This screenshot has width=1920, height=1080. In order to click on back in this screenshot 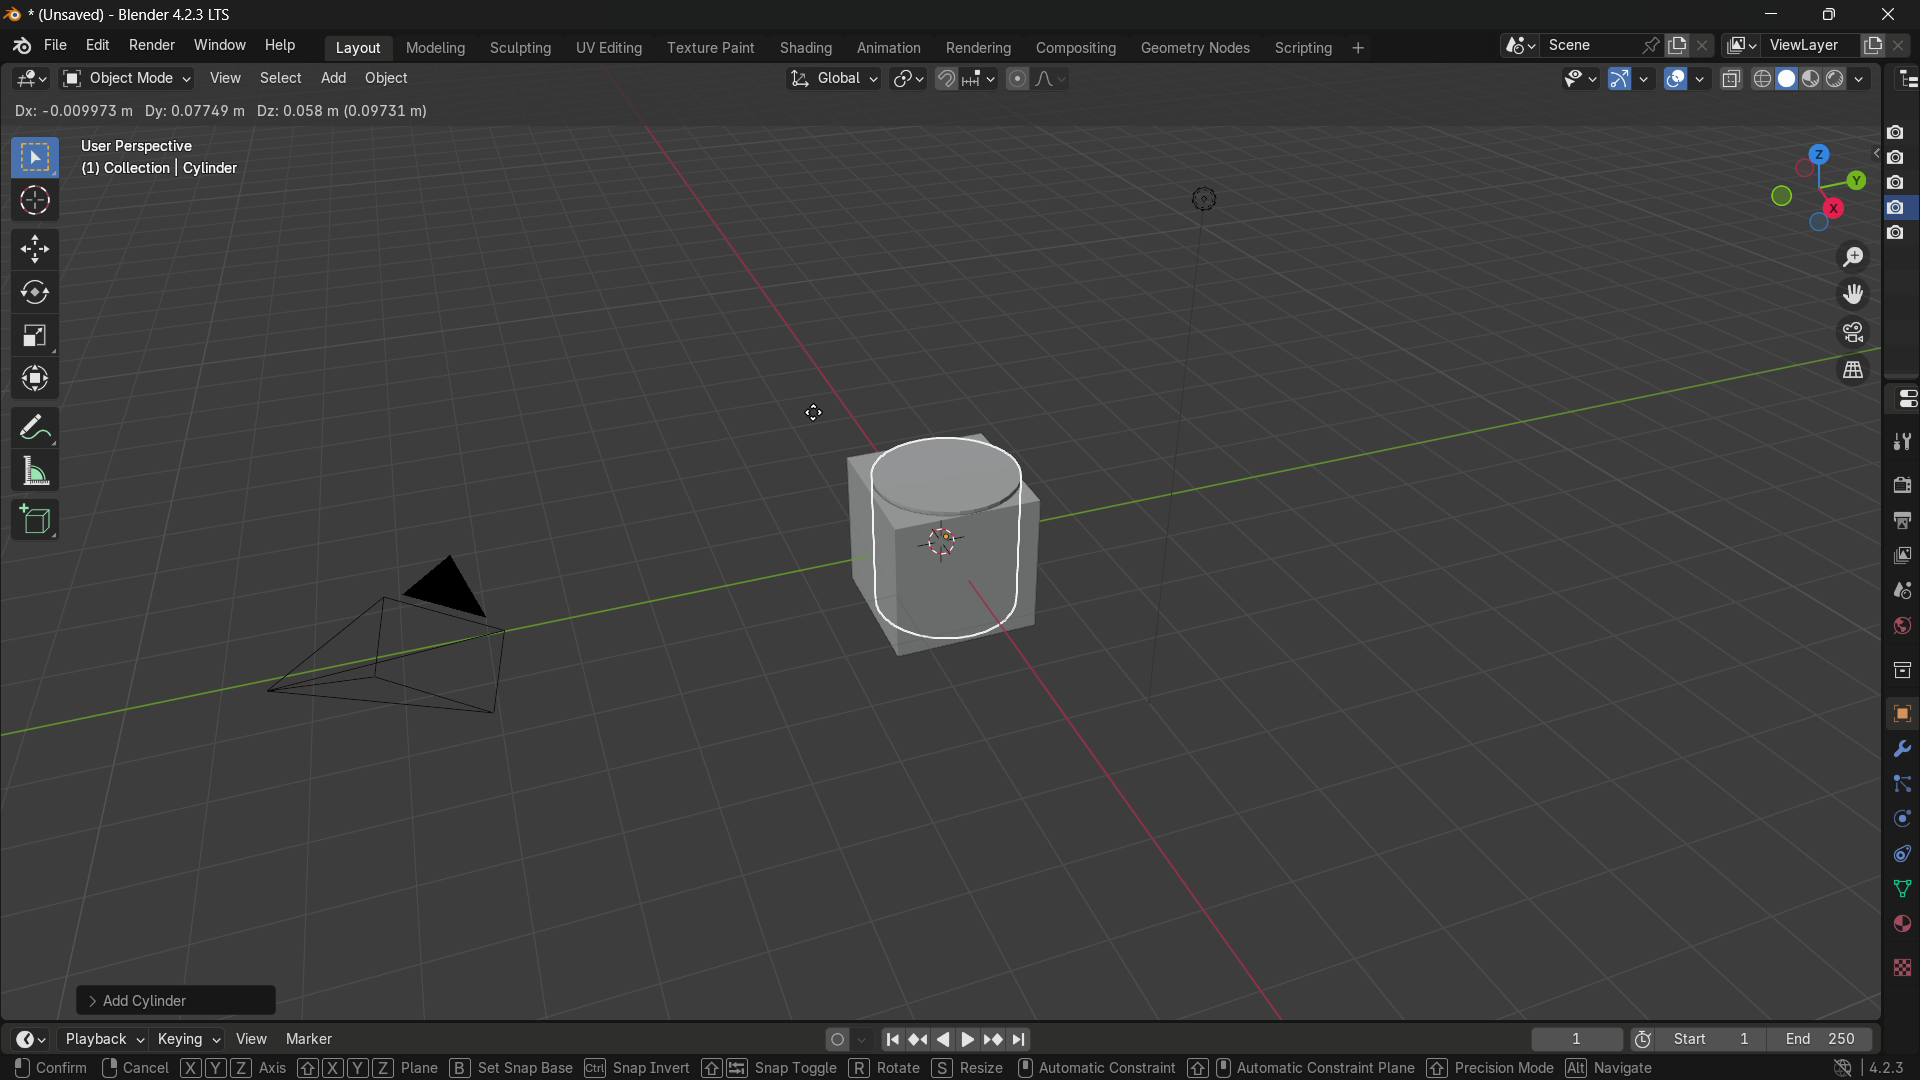, I will do `click(941, 1041)`.